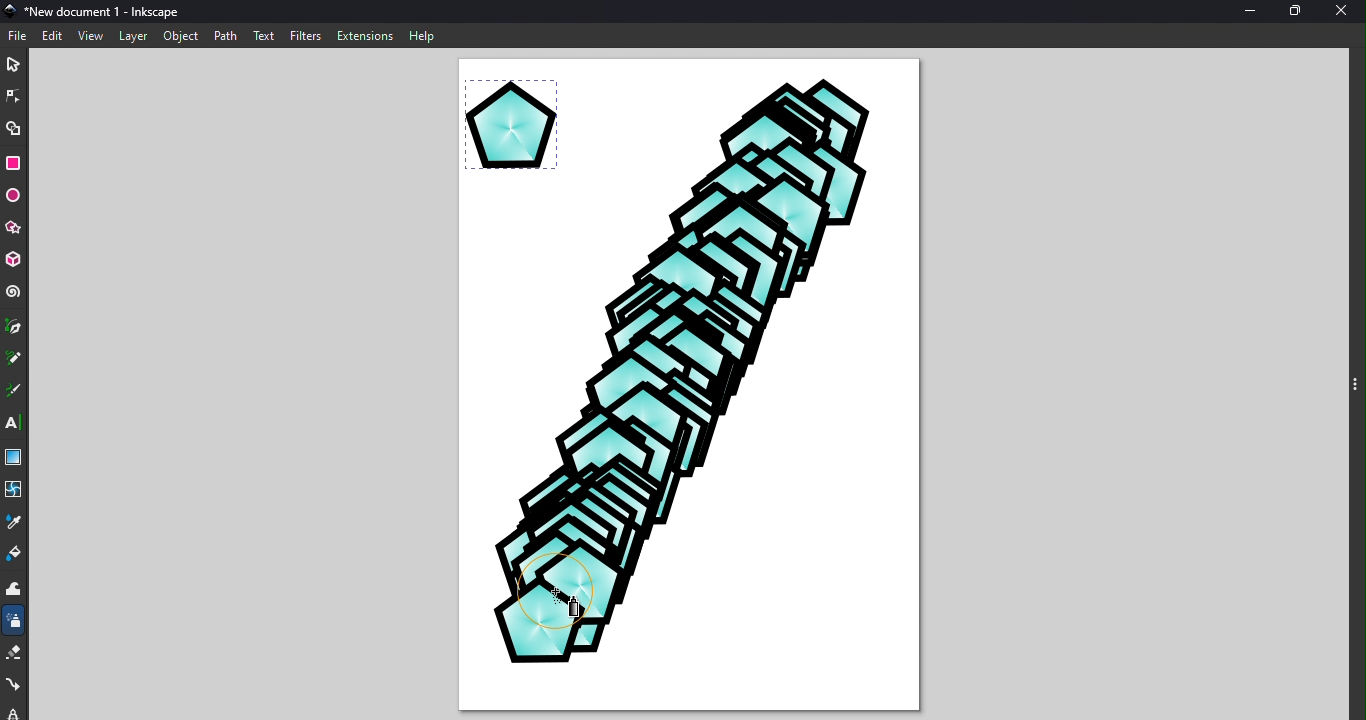 The height and width of the screenshot is (720, 1366). I want to click on Mesh tool, so click(15, 488).